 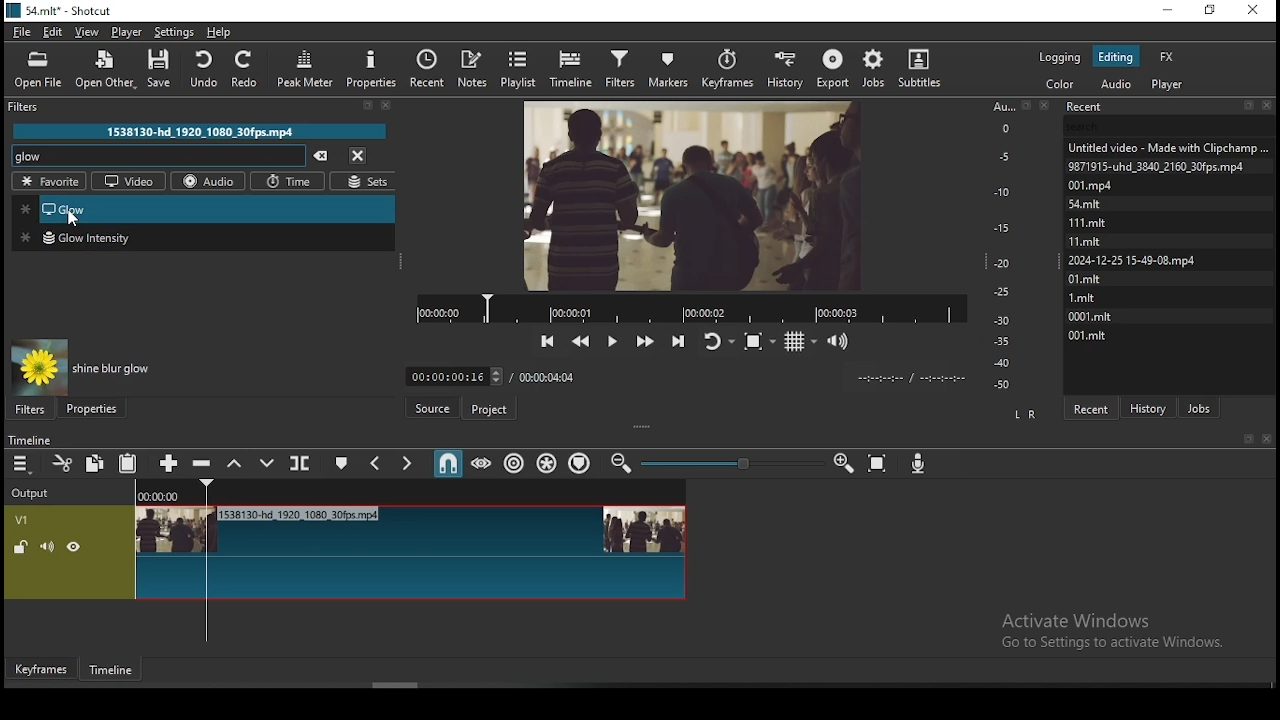 What do you see at coordinates (39, 670) in the screenshot?
I see `keyframe` at bounding box center [39, 670].